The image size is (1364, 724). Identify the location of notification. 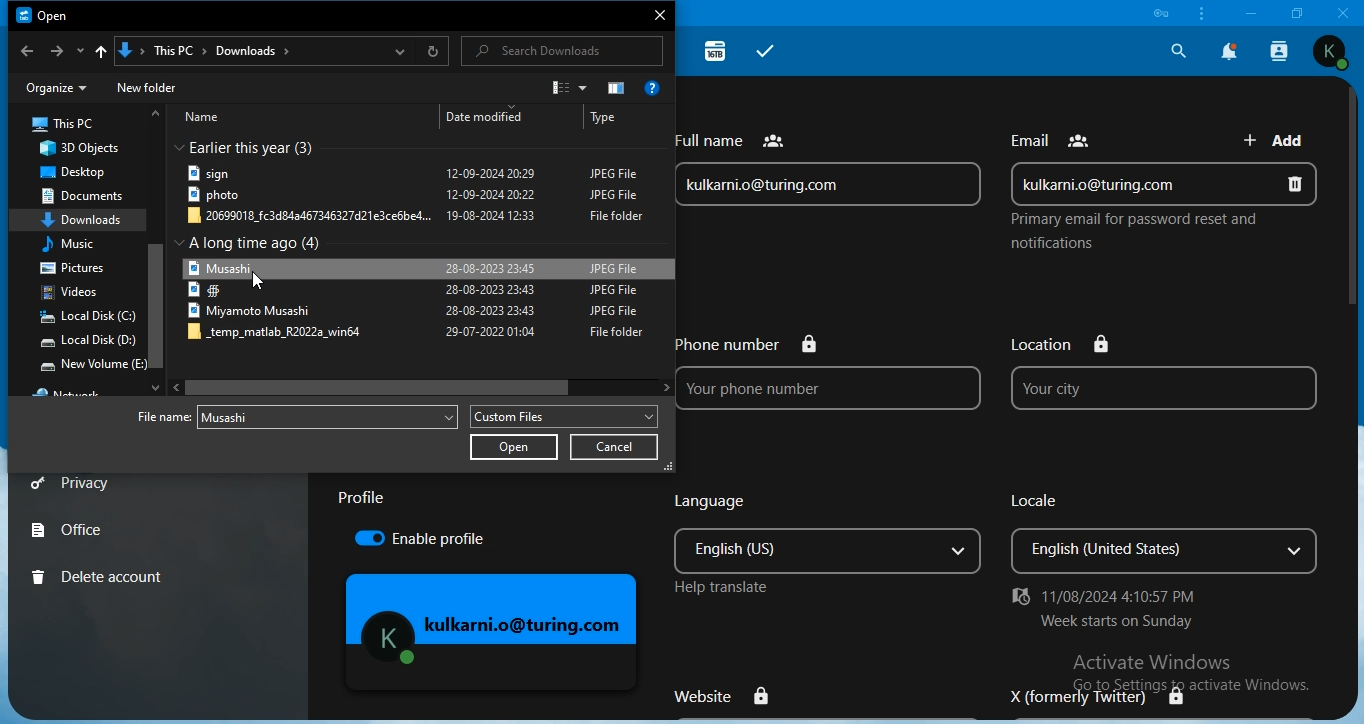
(1230, 51).